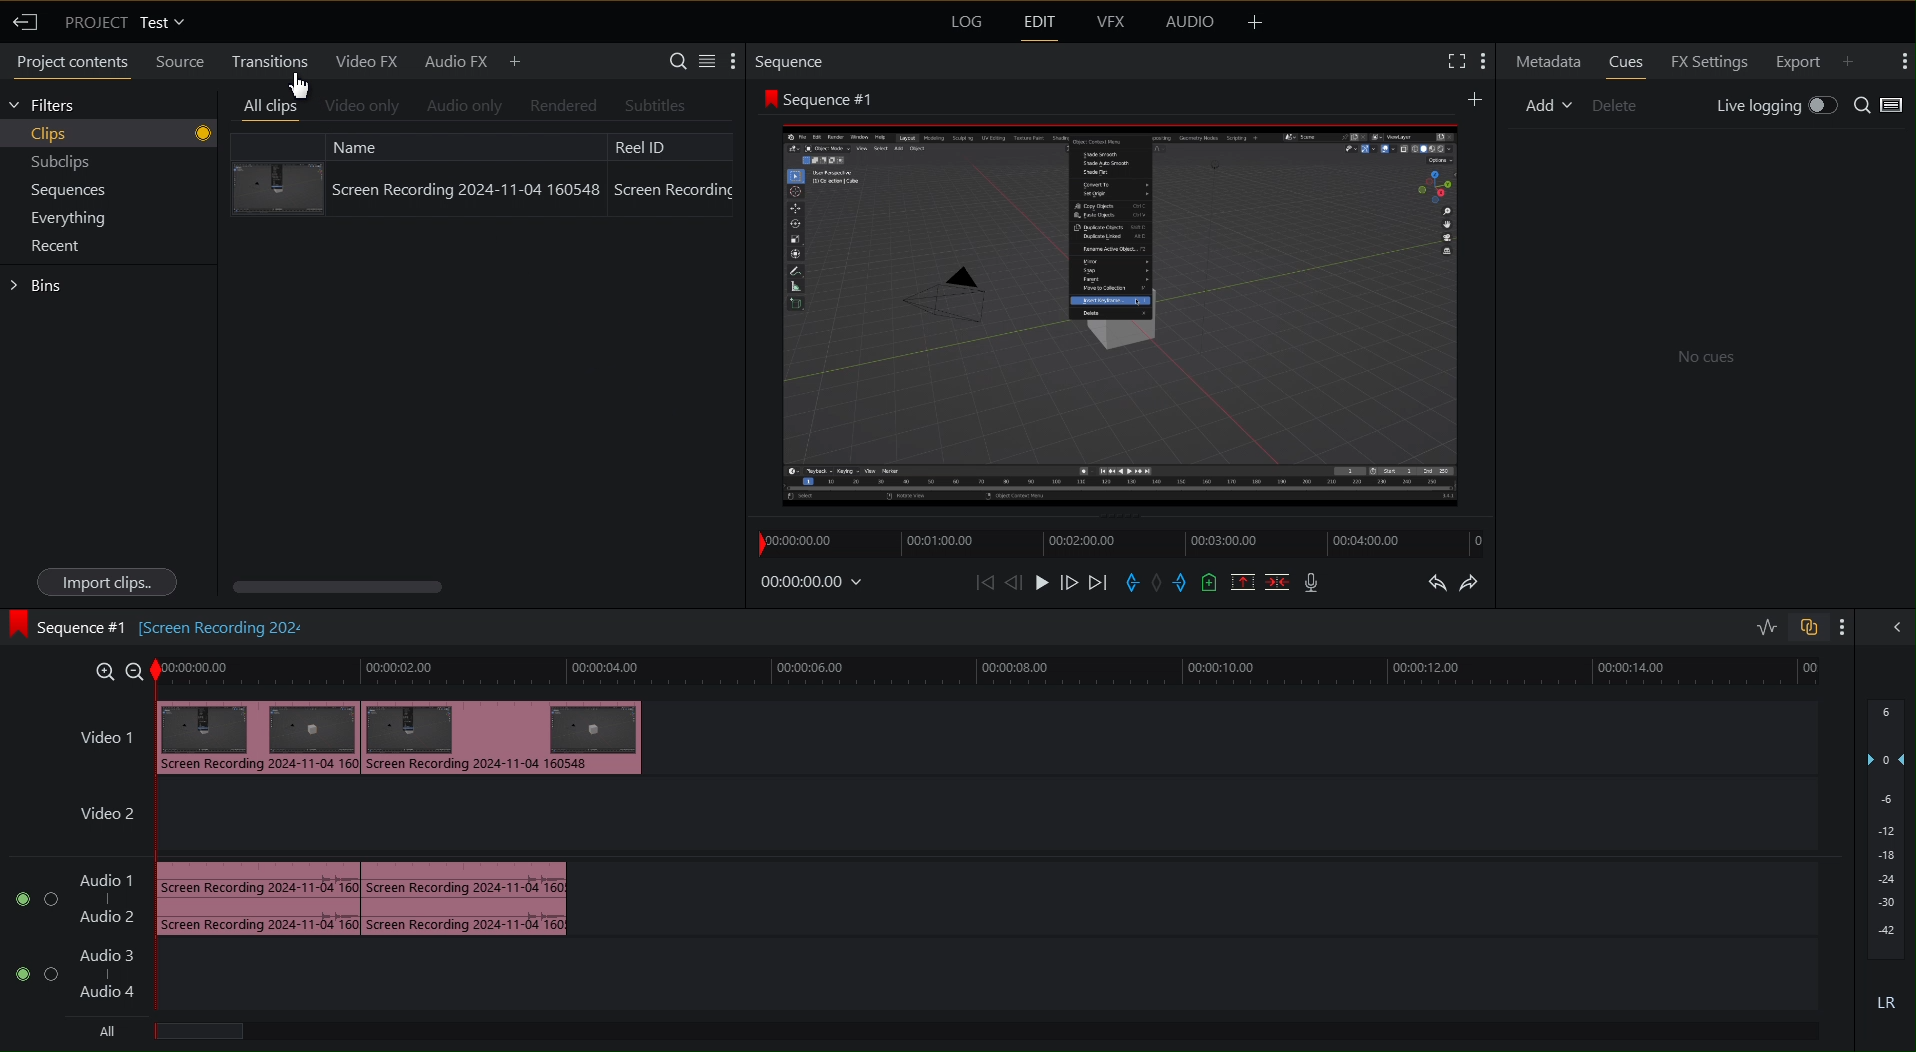 Image resolution: width=1916 pixels, height=1052 pixels. Describe the element at coordinates (111, 135) in the screenshot. I see `Clips` at that location.